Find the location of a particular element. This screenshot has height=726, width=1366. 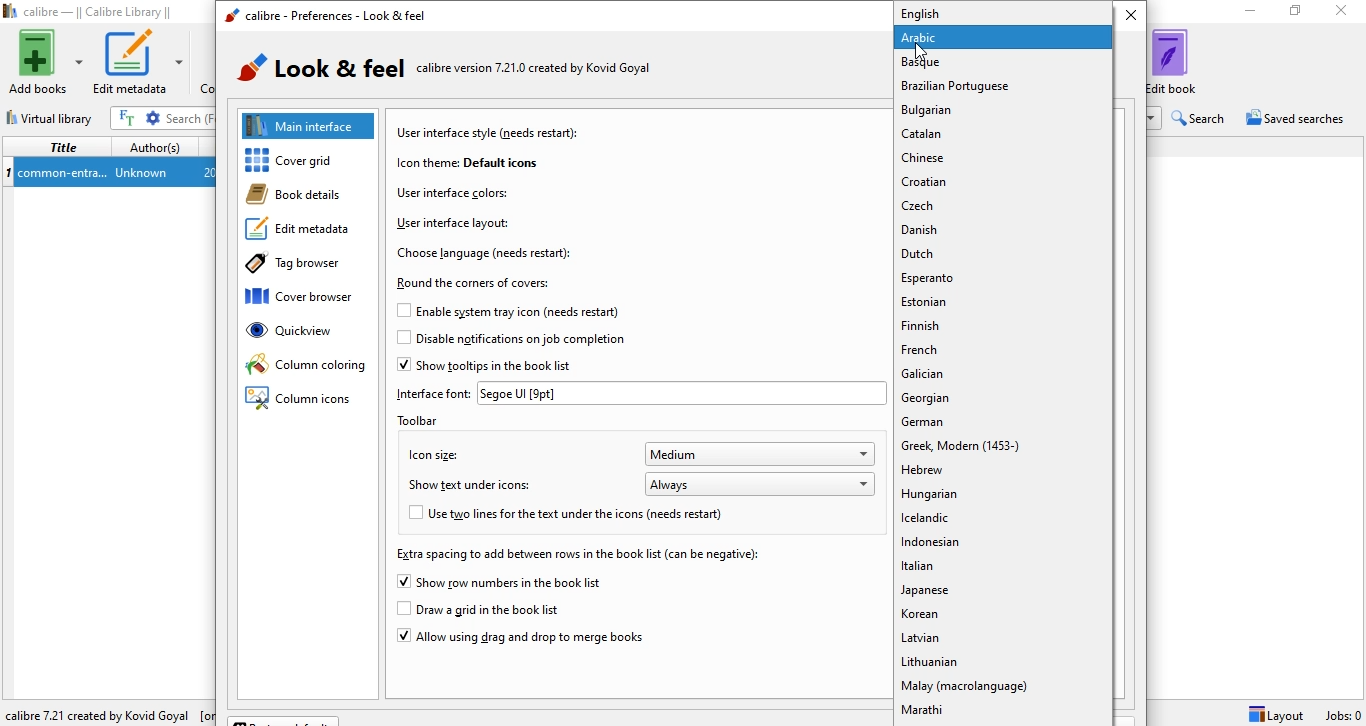

user interface style (needs restart) is located at coordinates (490, 132).